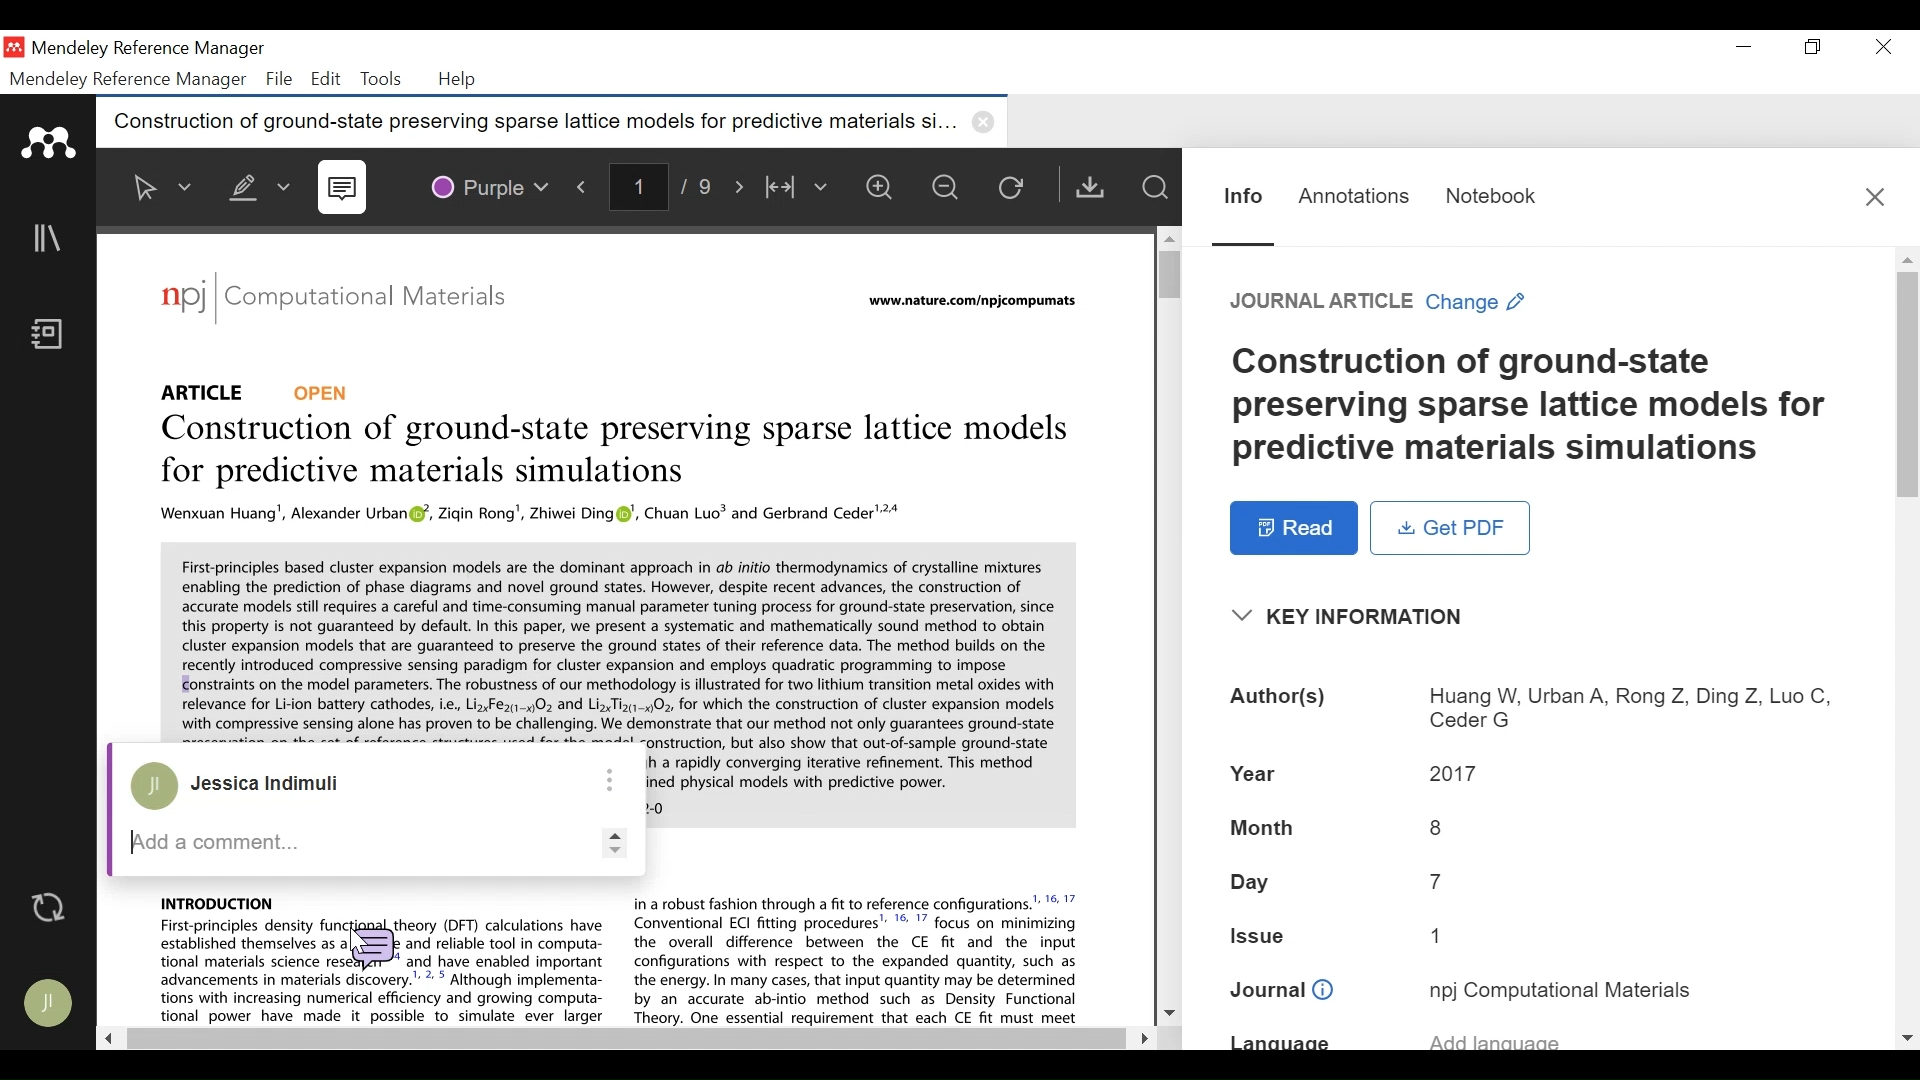  I want to click on Select, so click(160, 187).